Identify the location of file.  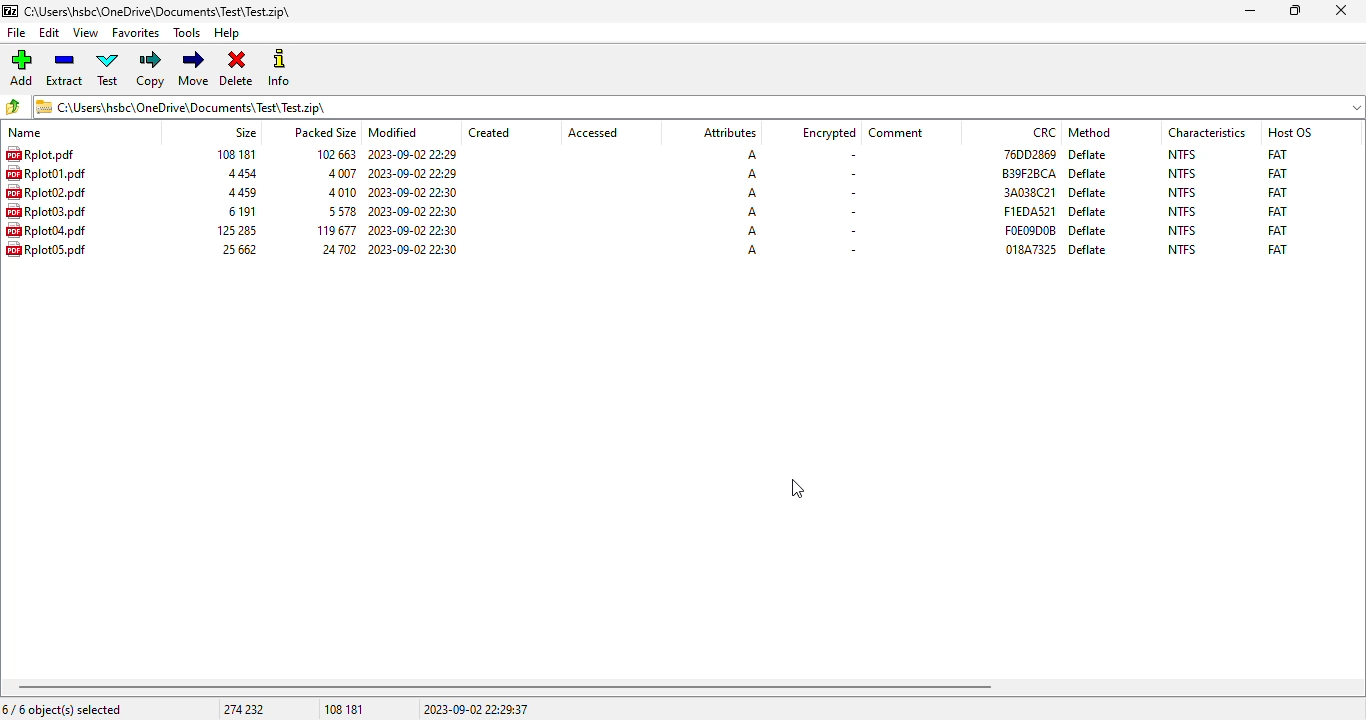
(46, 248).